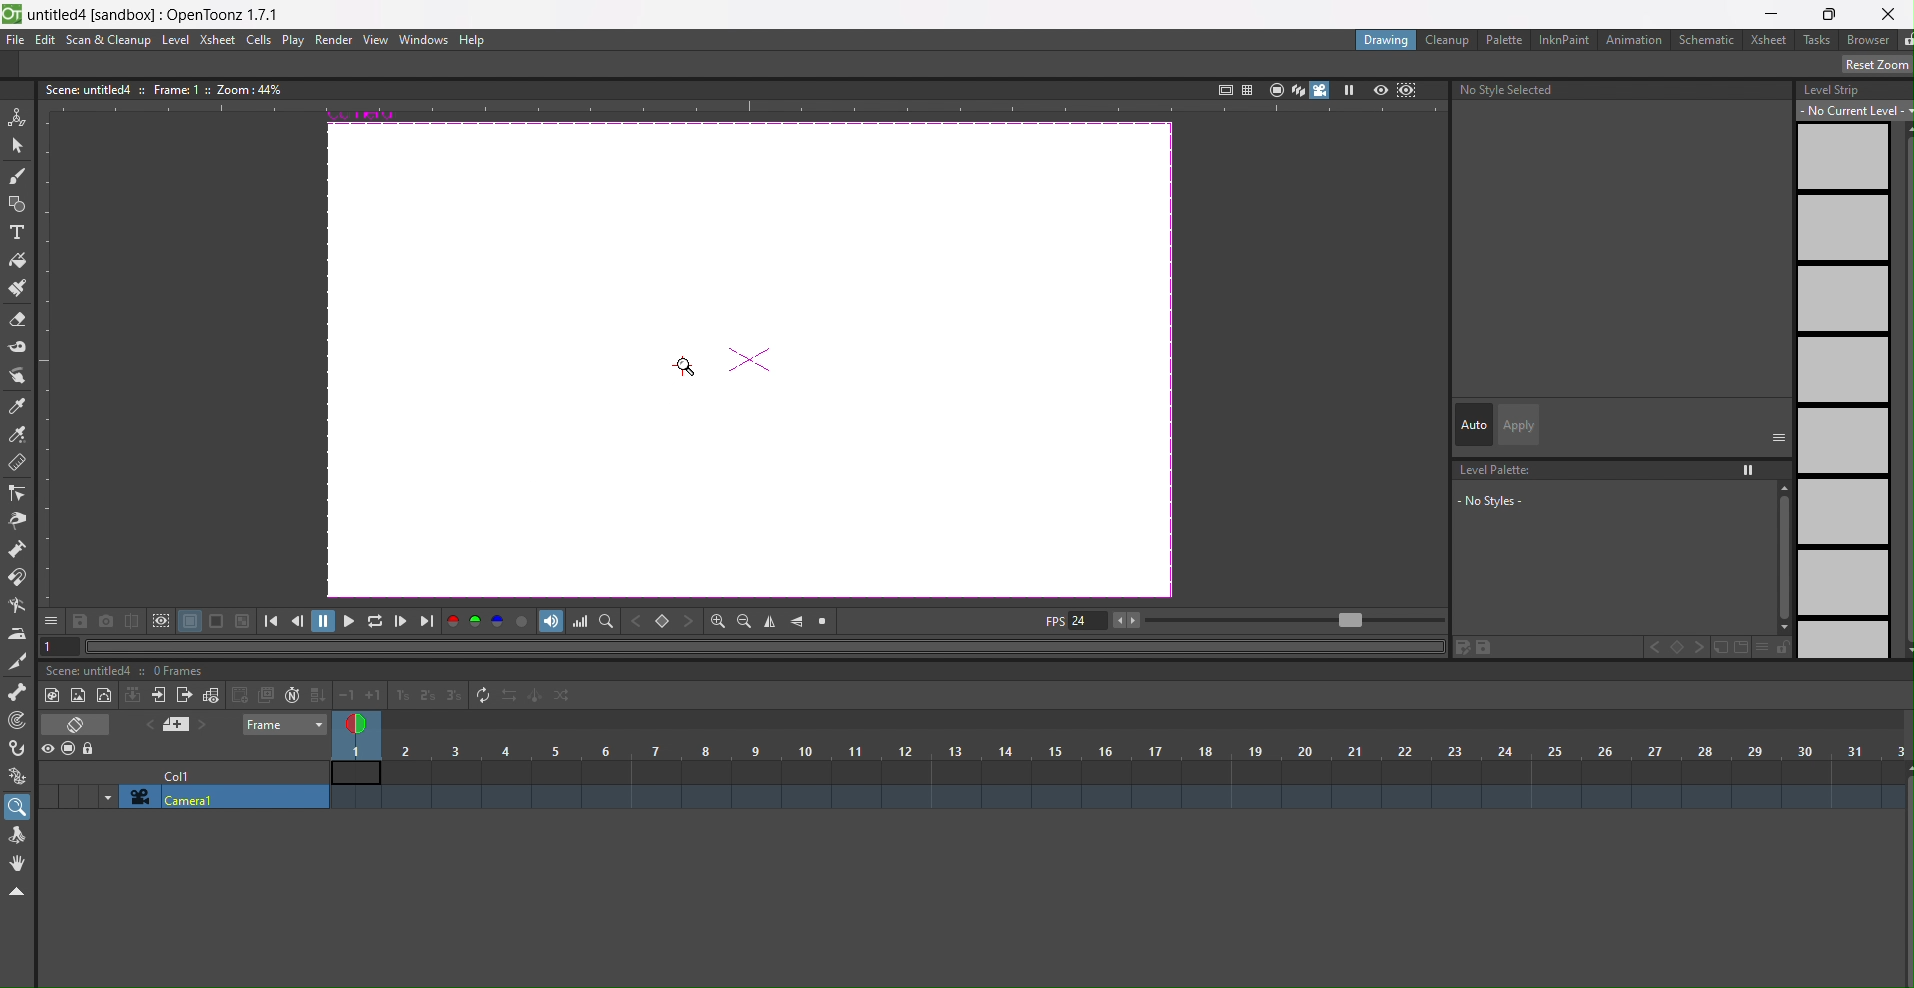  What do you see at coordinates (18, 465) in the screenshot?
I see `ruler tool` at bounding box center [18, 465].